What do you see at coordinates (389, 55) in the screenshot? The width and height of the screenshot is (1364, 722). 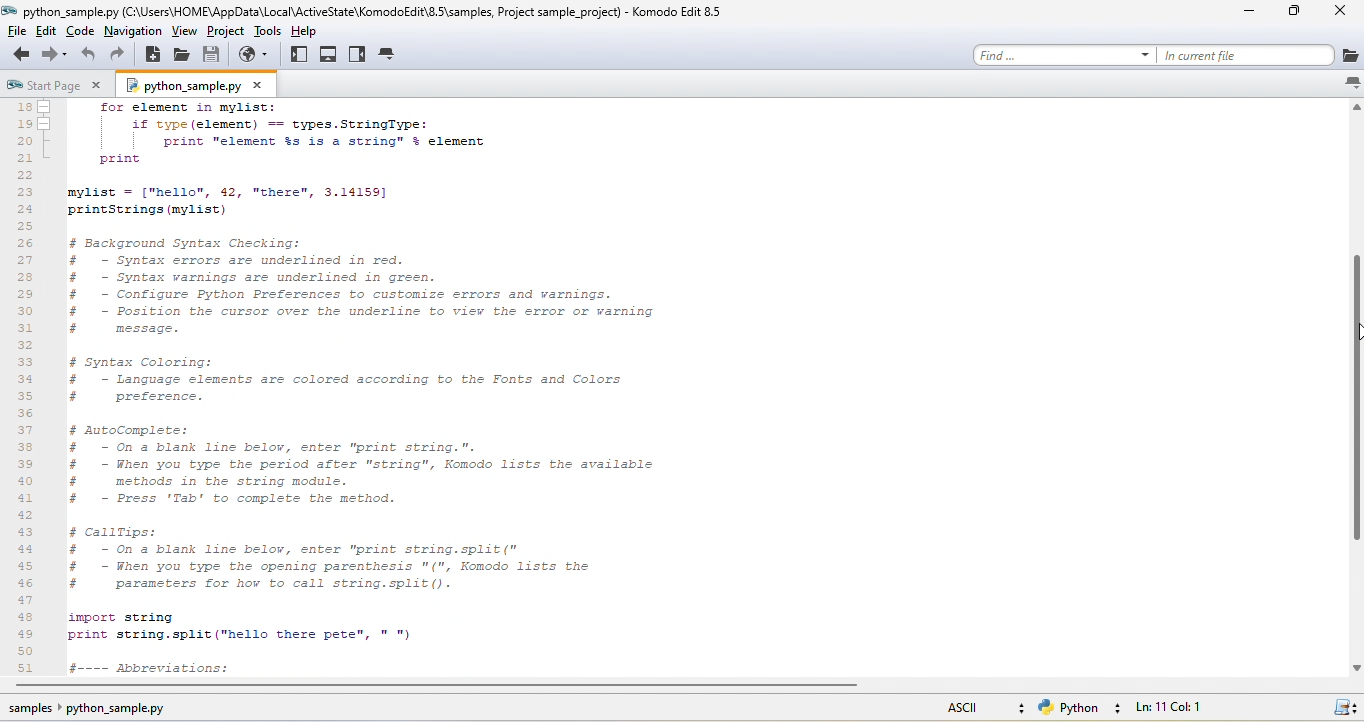 I see `tab` at bounding box center [389, 55].